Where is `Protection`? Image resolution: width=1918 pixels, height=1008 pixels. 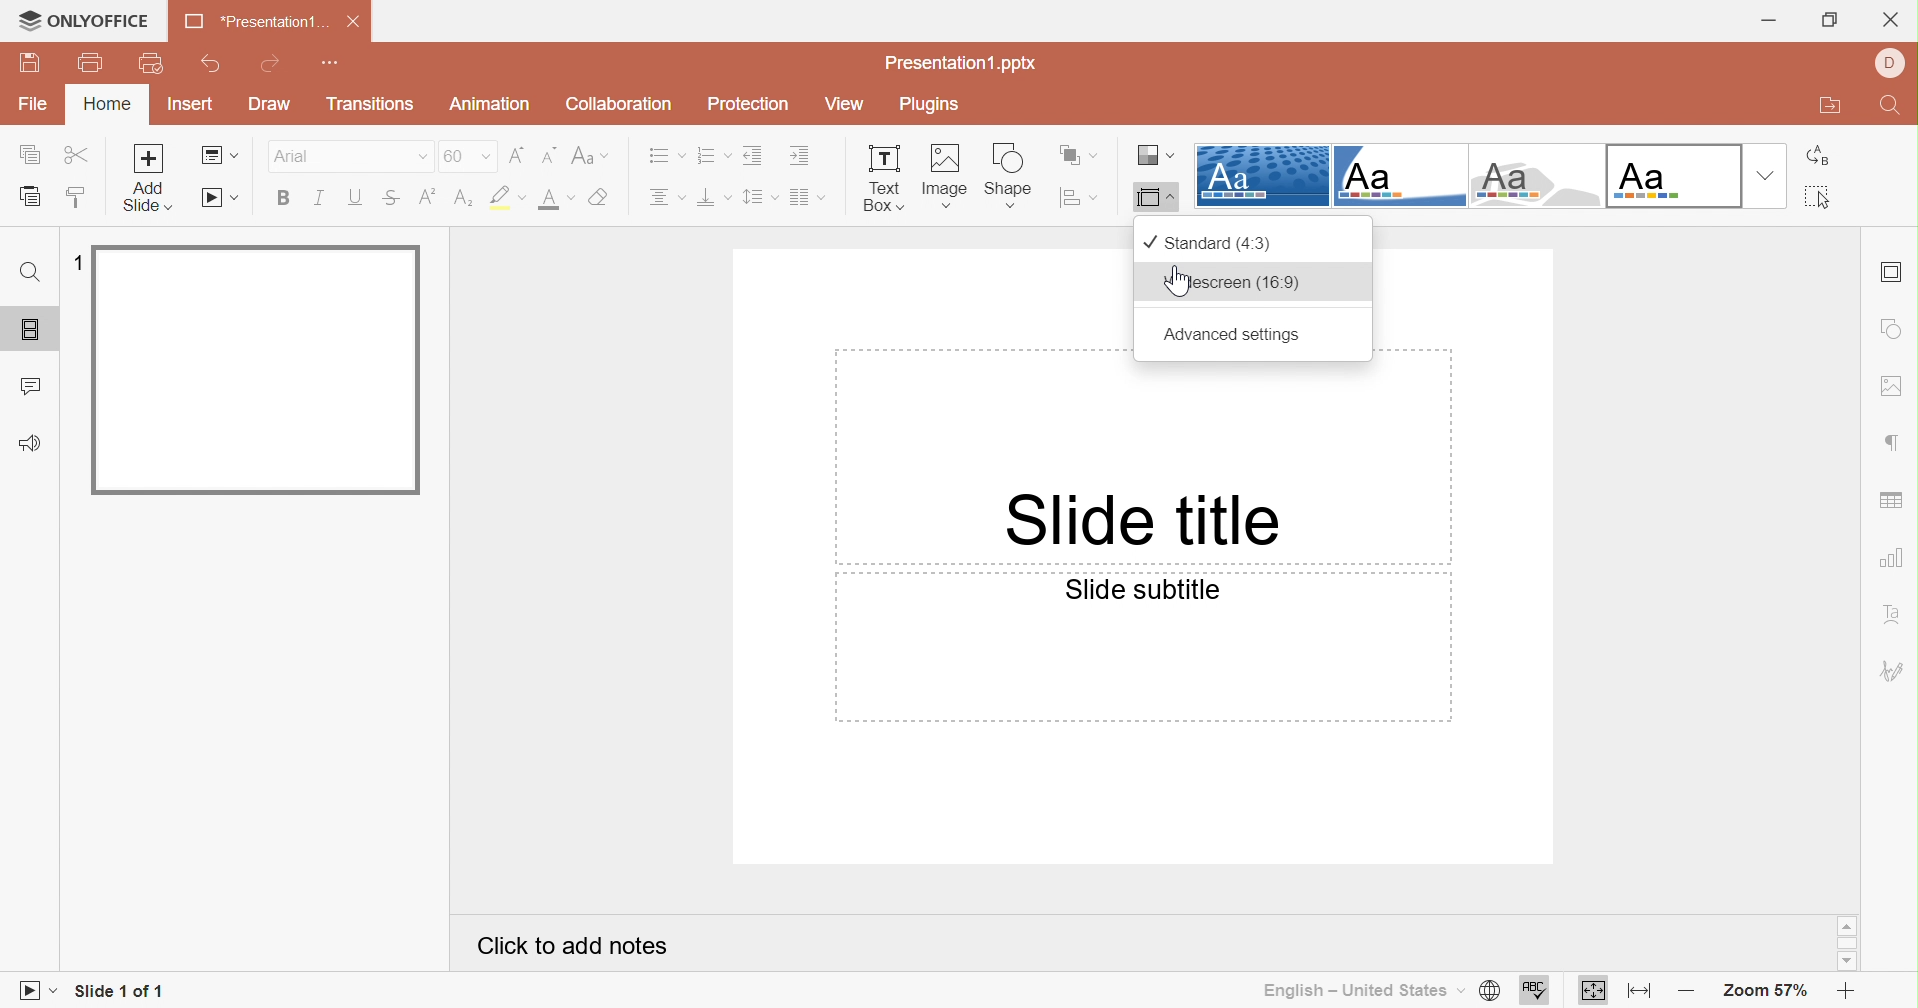
Protection is located at coordinates (753, 102).